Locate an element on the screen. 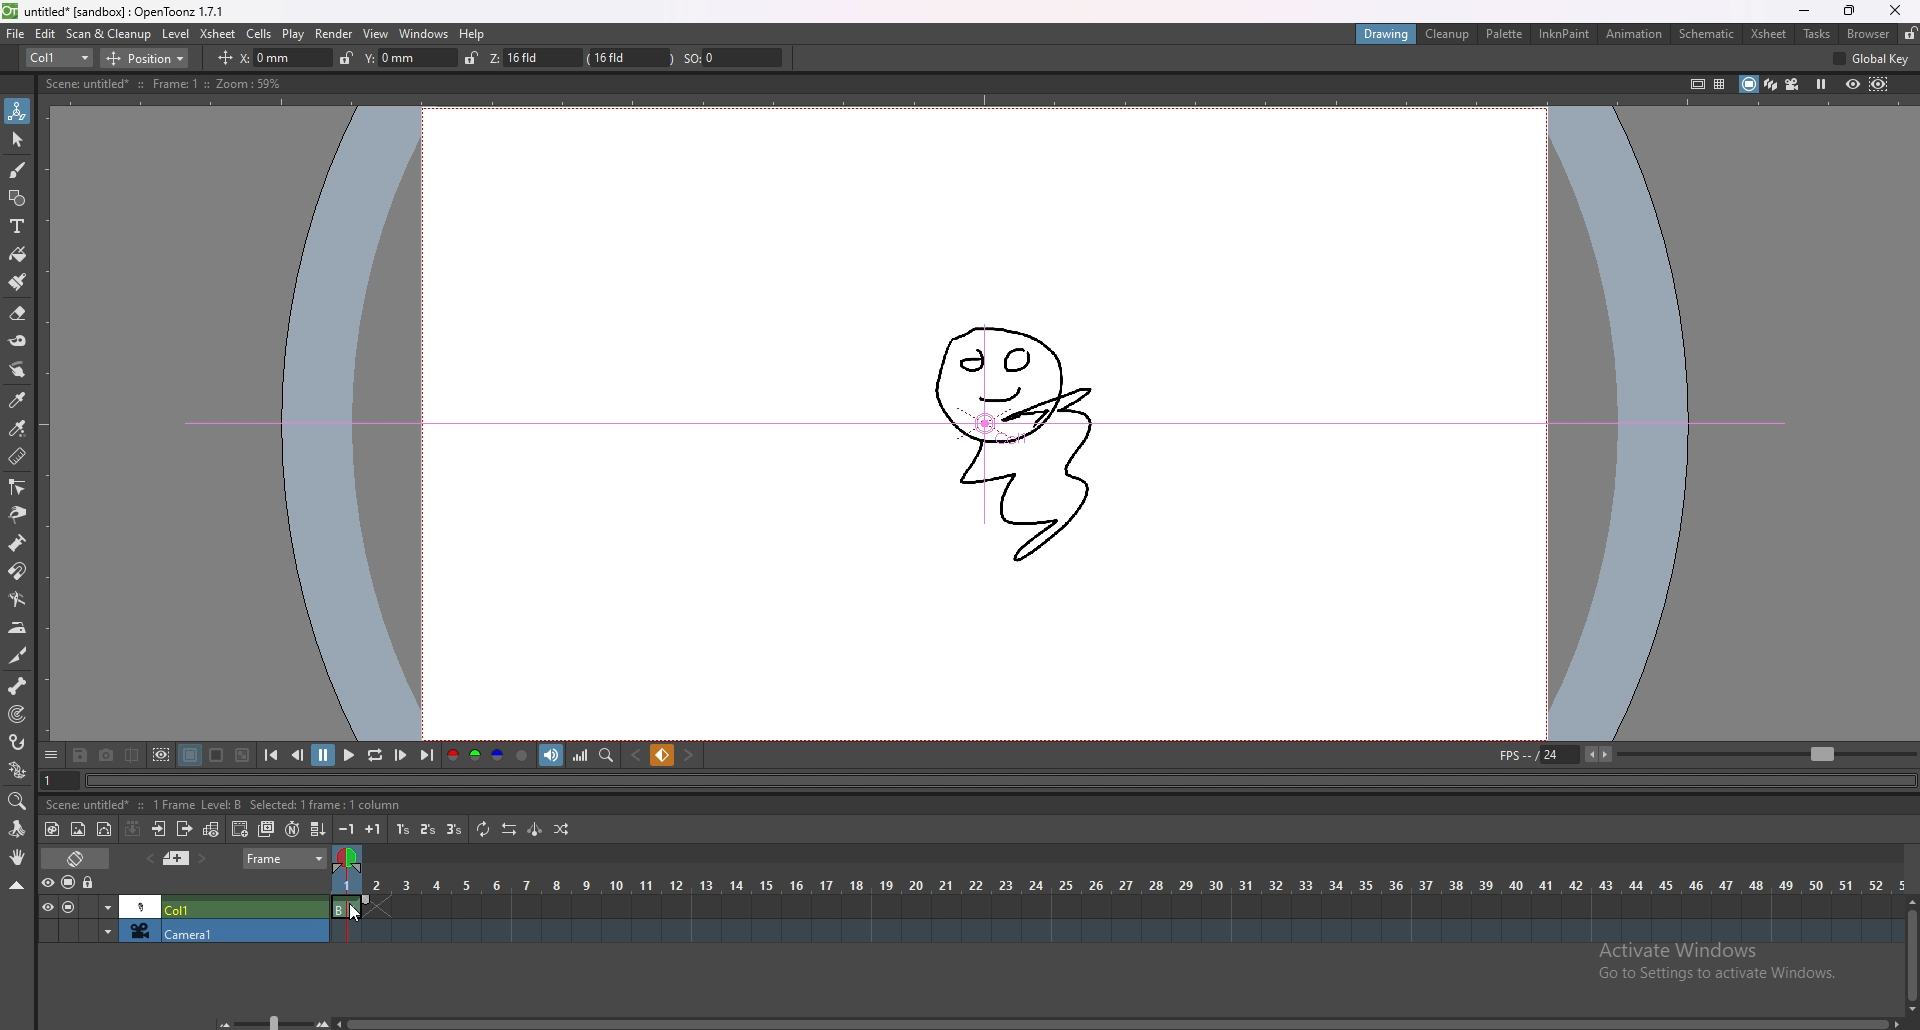 This screenshot has width=1920, height=1030. finger is located at coordinates (20, 370).